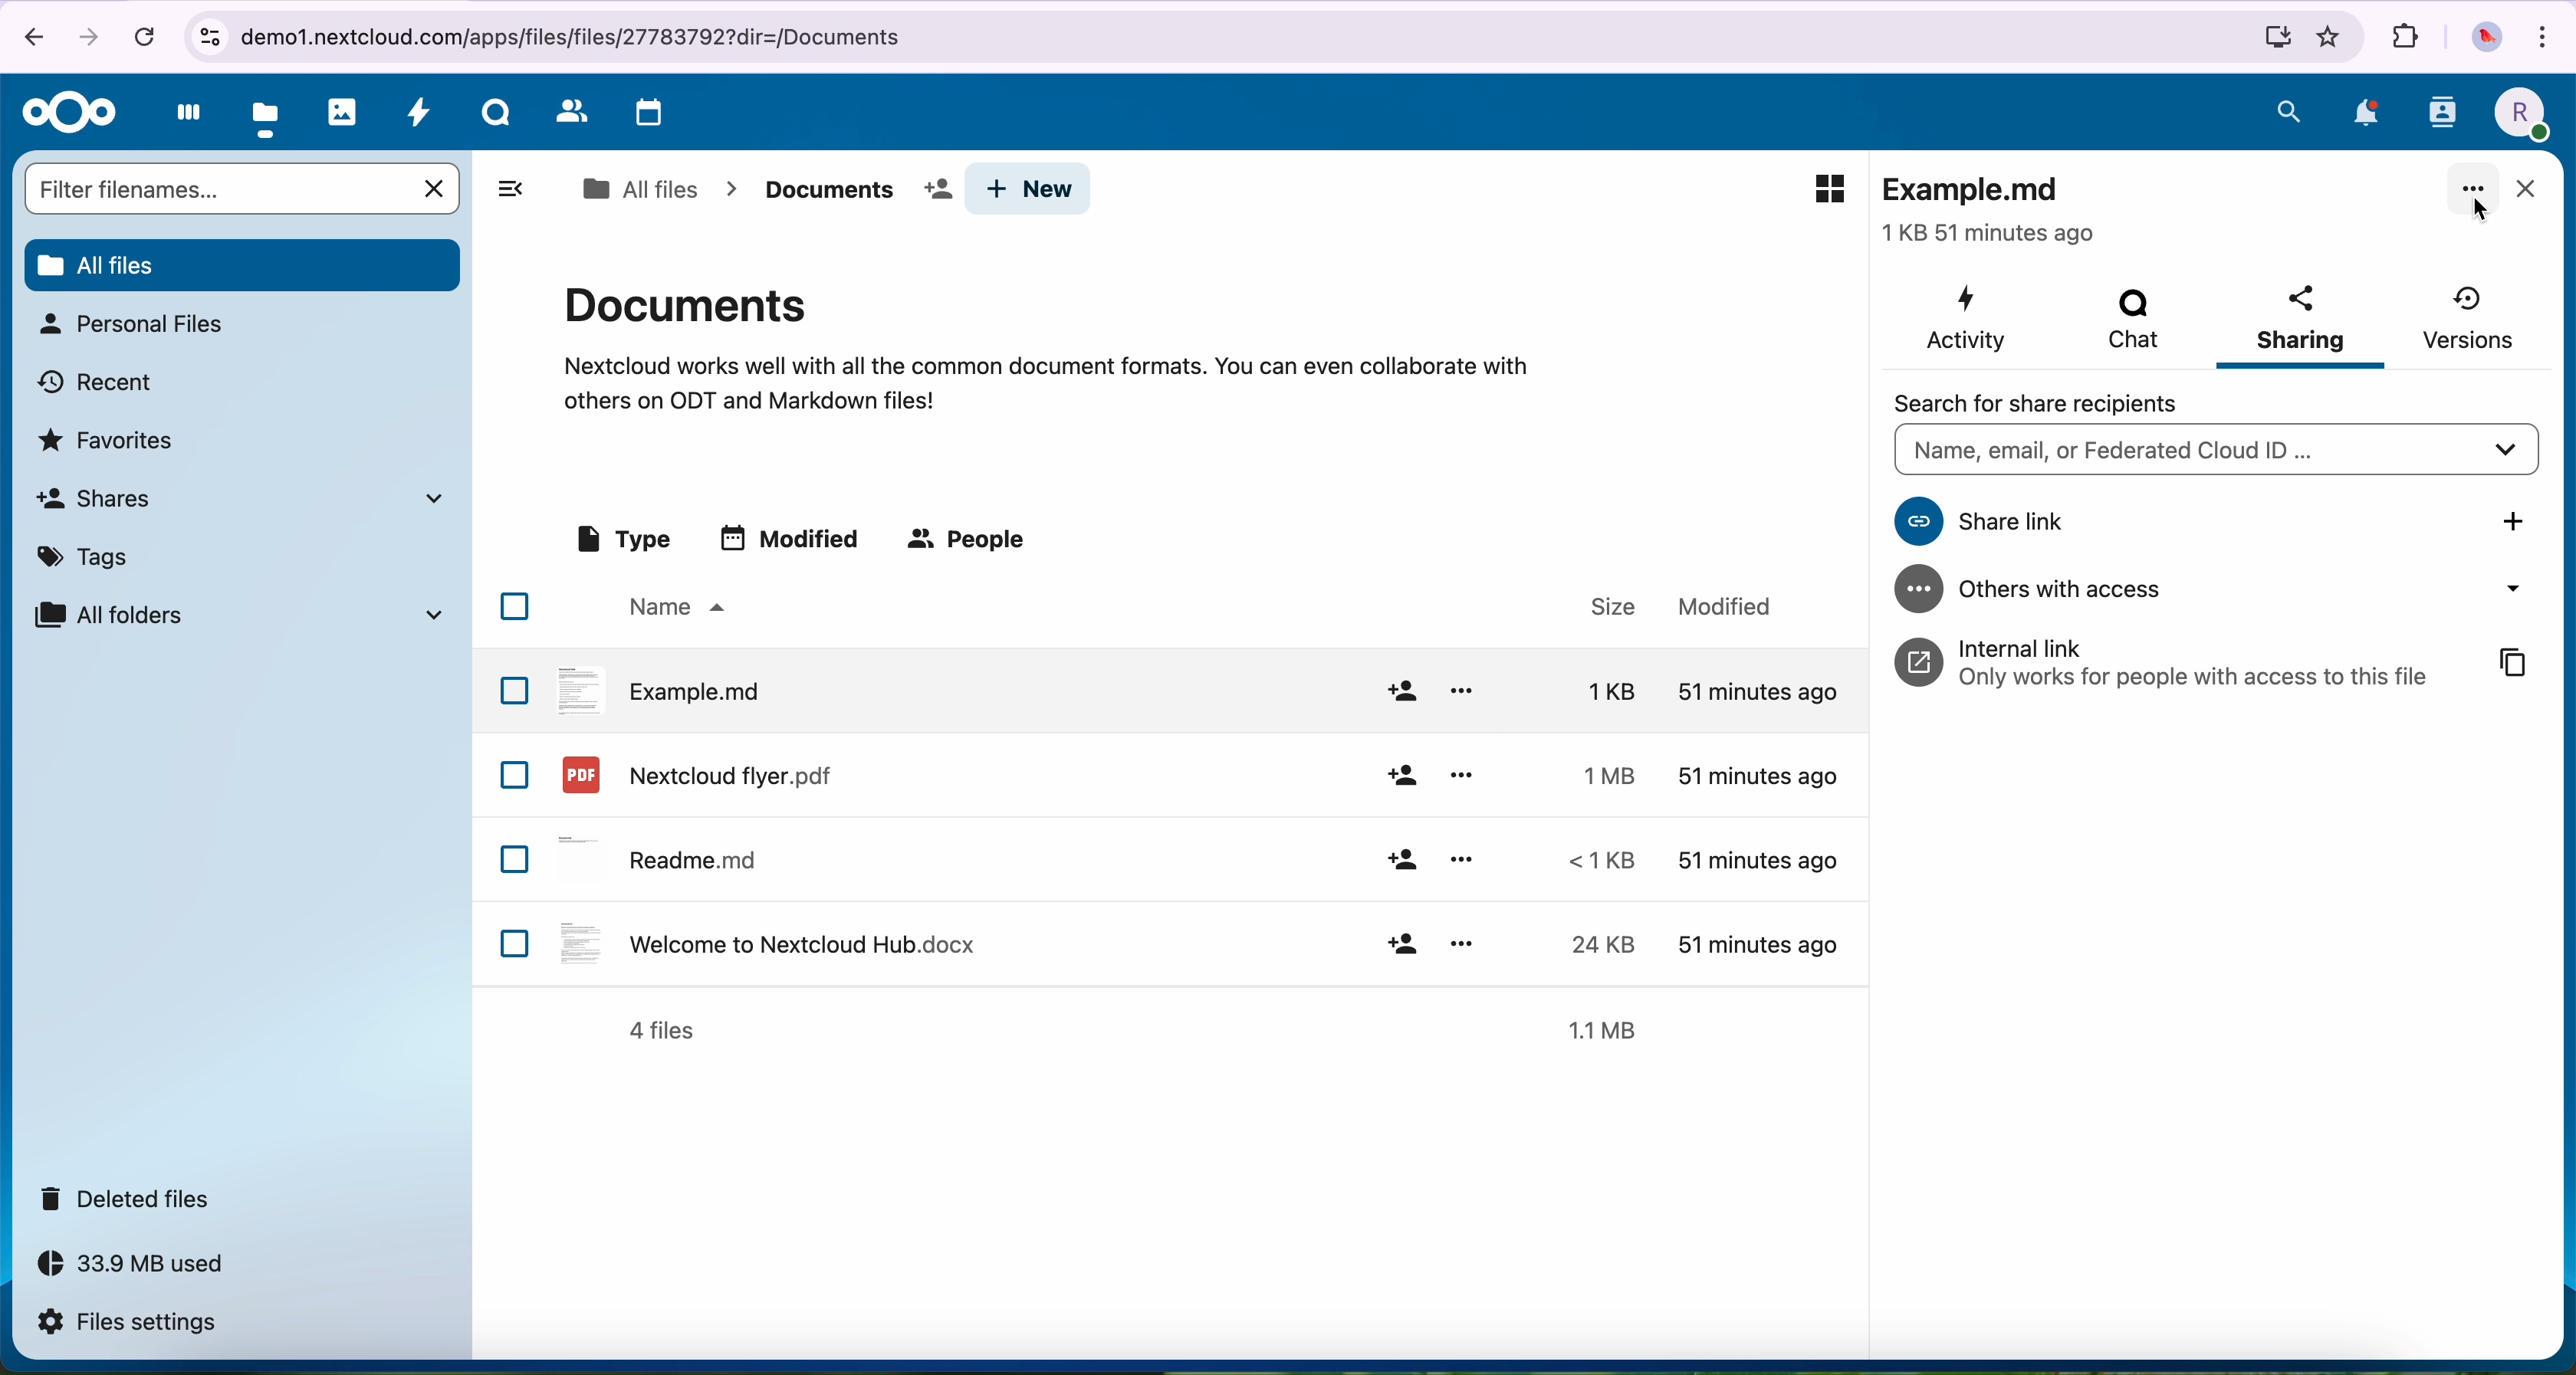 The image size is (2576, 1375). Describe the element at coordinates (2362, 113) in the screenshot. I see `notifications` at that location.